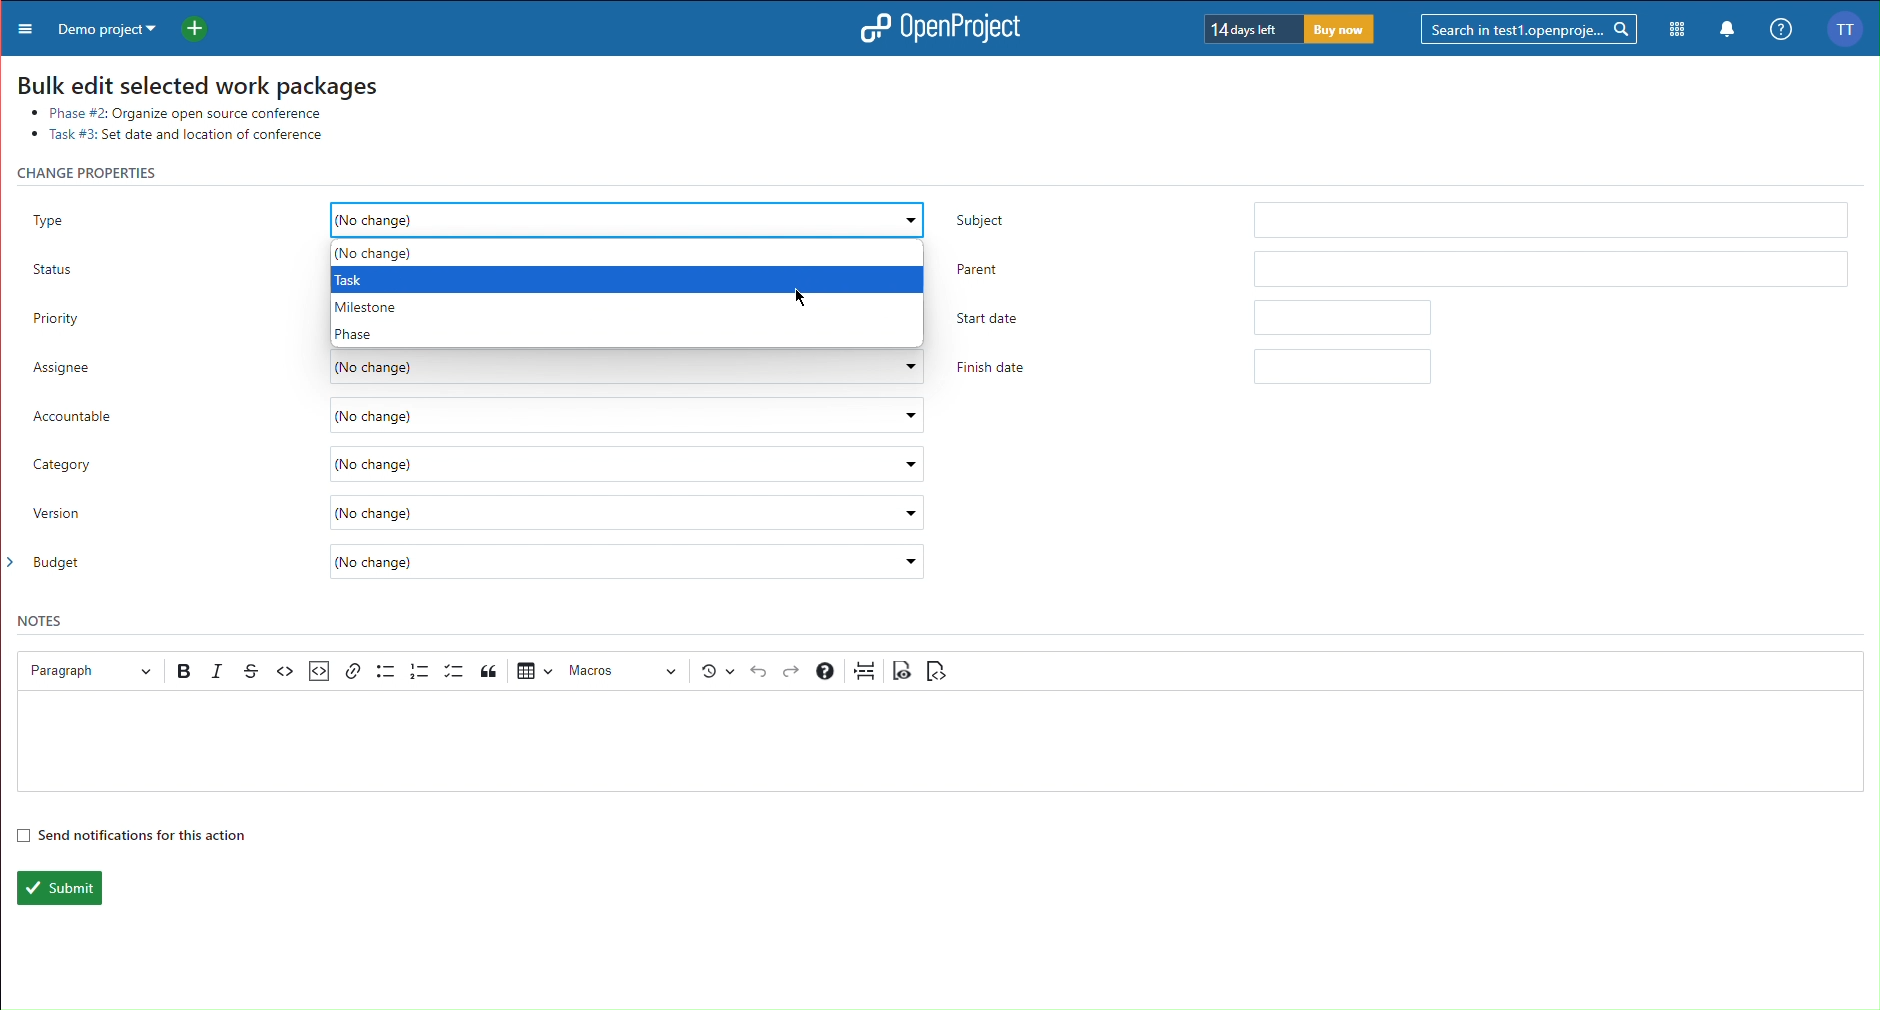 The width and height of the screenshot is (1880, 1010). What do you see at coordinates (533, 669) in the screenshot?
I see `Table` at bounding box center [533, 669].